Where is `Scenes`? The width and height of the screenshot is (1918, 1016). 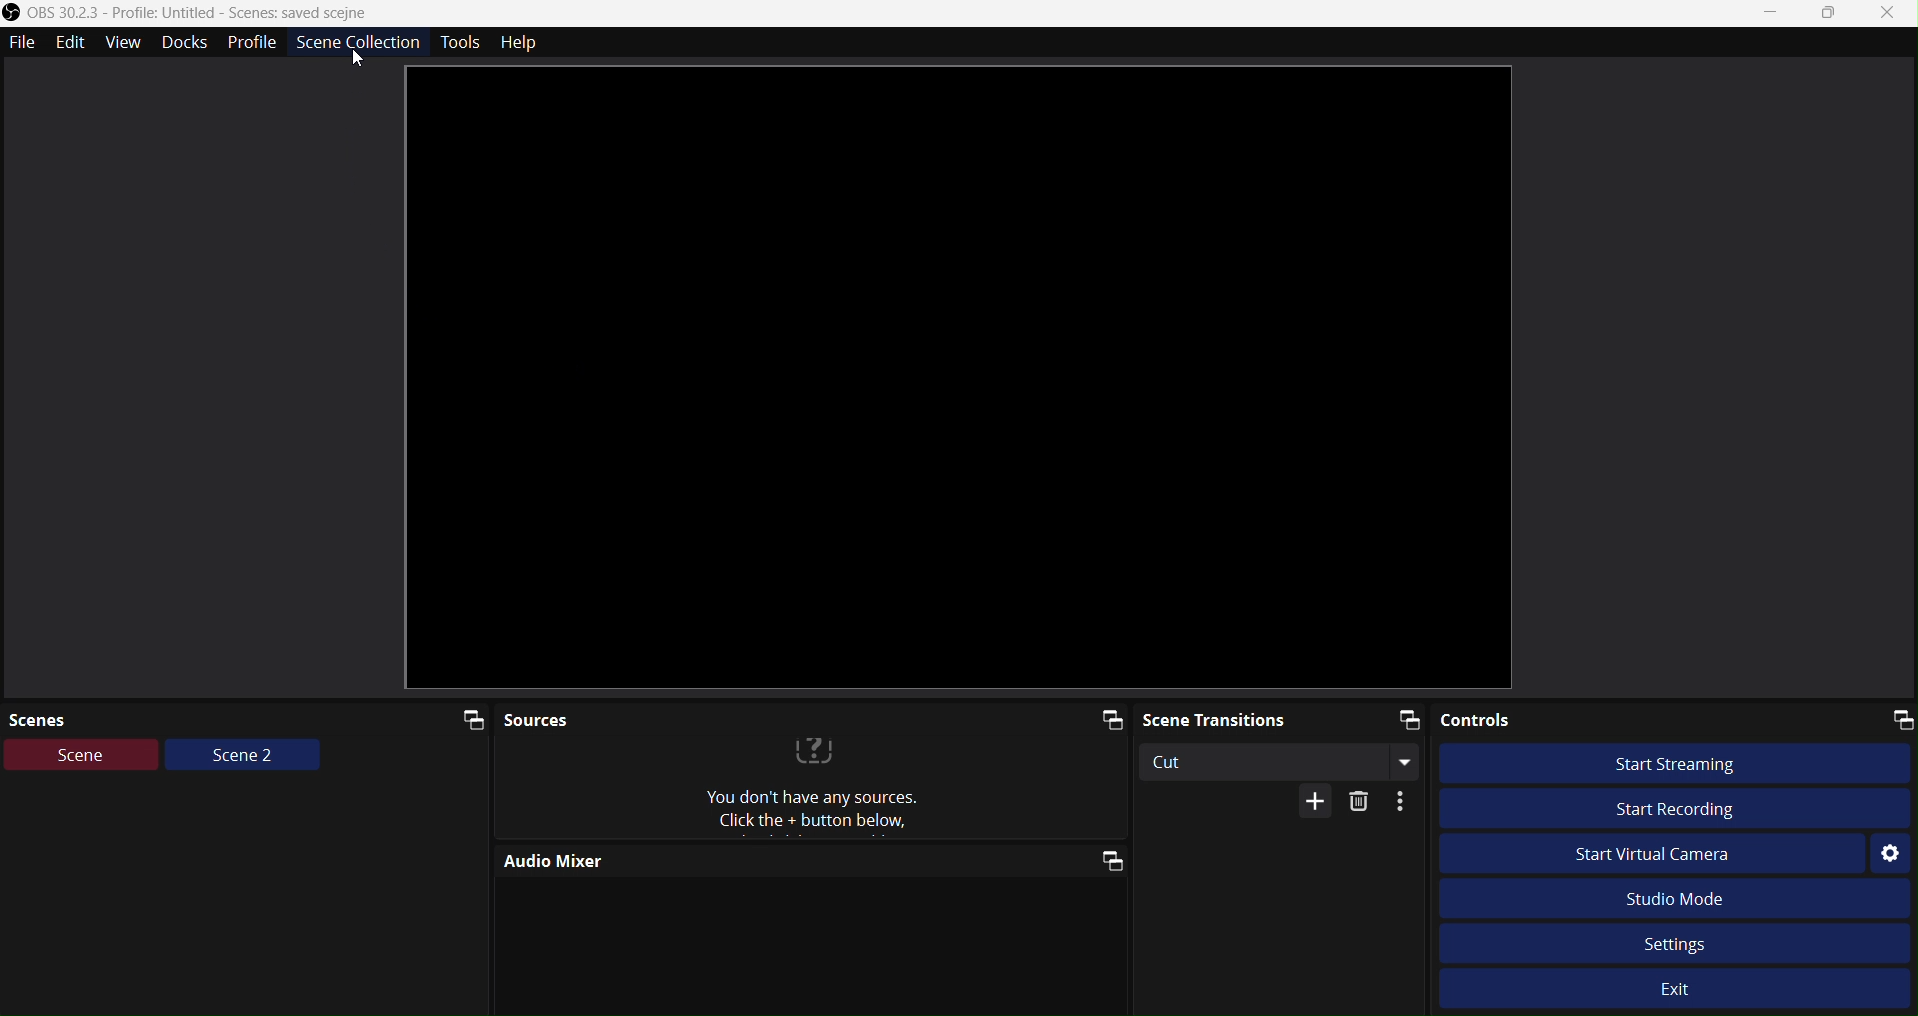 Scenes is located at coordinates (247, 719).